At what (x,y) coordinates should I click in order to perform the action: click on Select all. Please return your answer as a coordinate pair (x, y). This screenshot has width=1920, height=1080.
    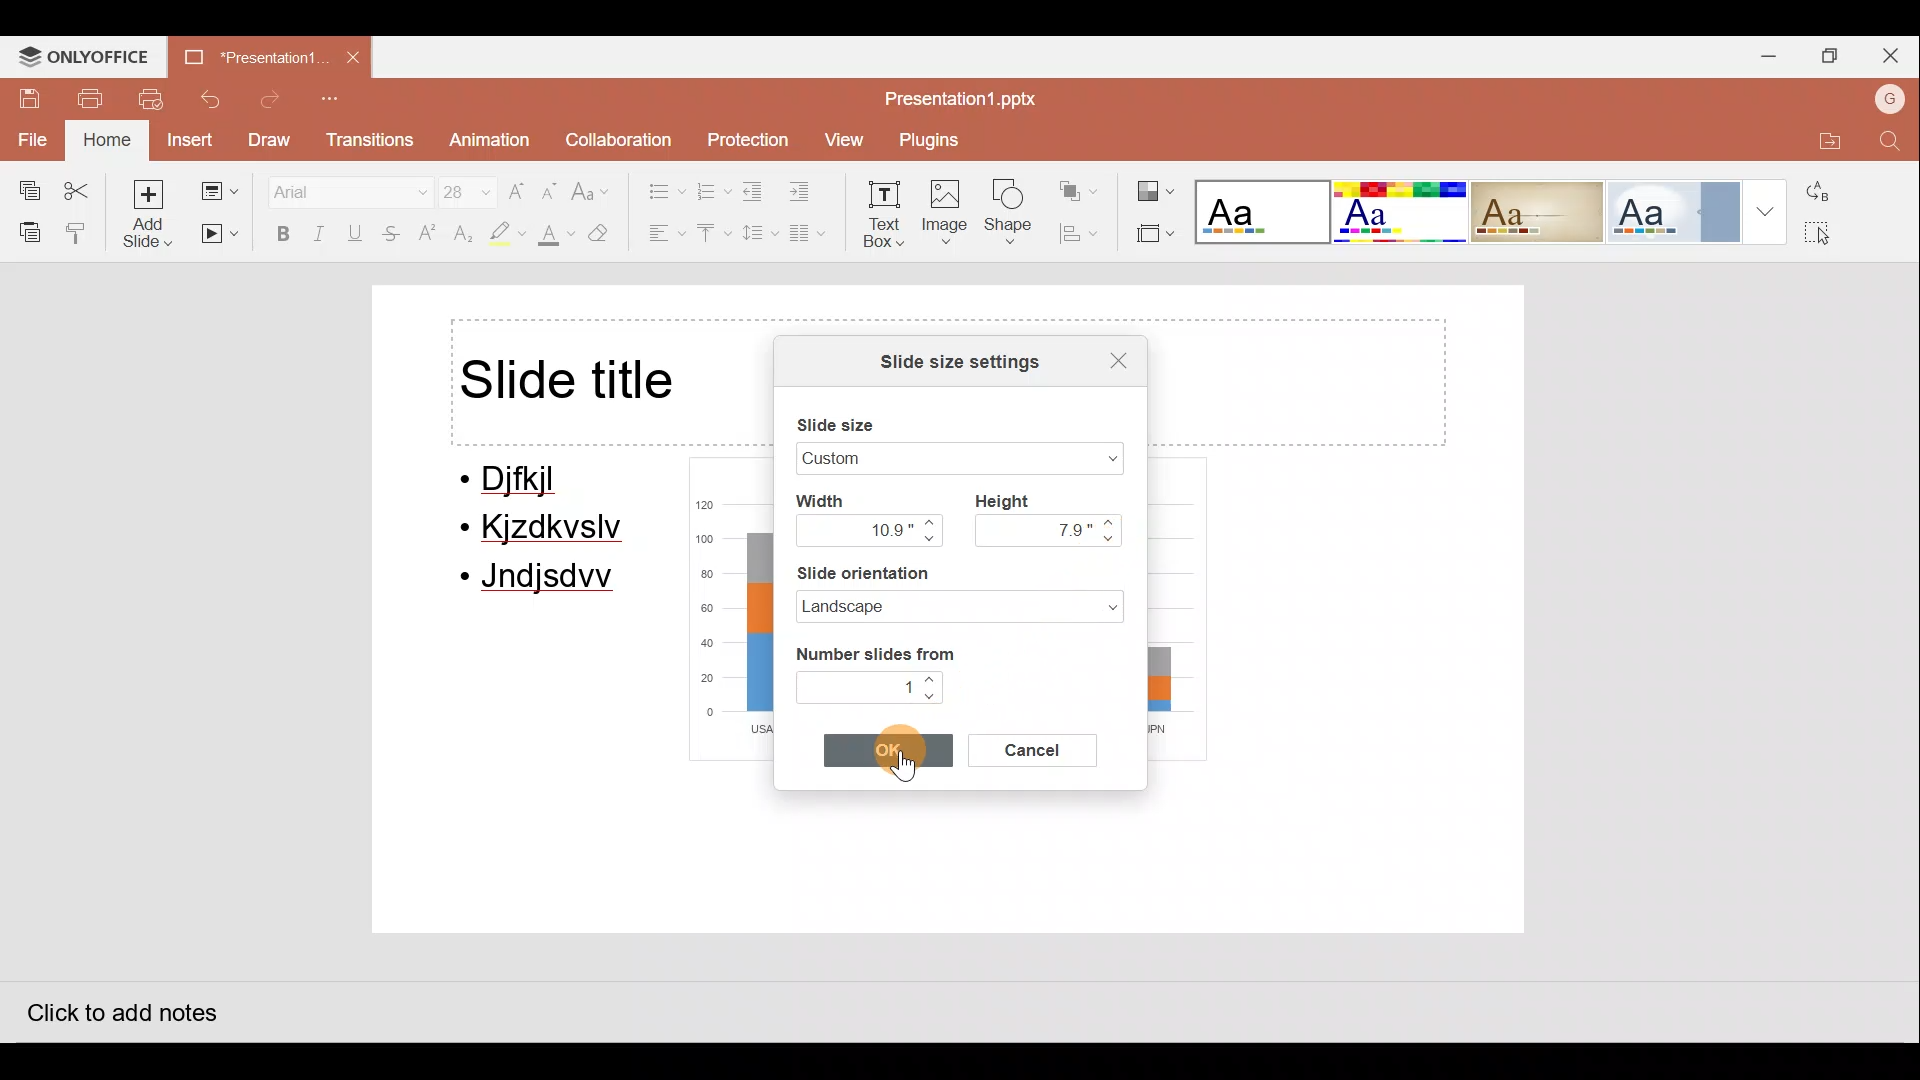
    Looking at the image, I should click on (1831, 235).